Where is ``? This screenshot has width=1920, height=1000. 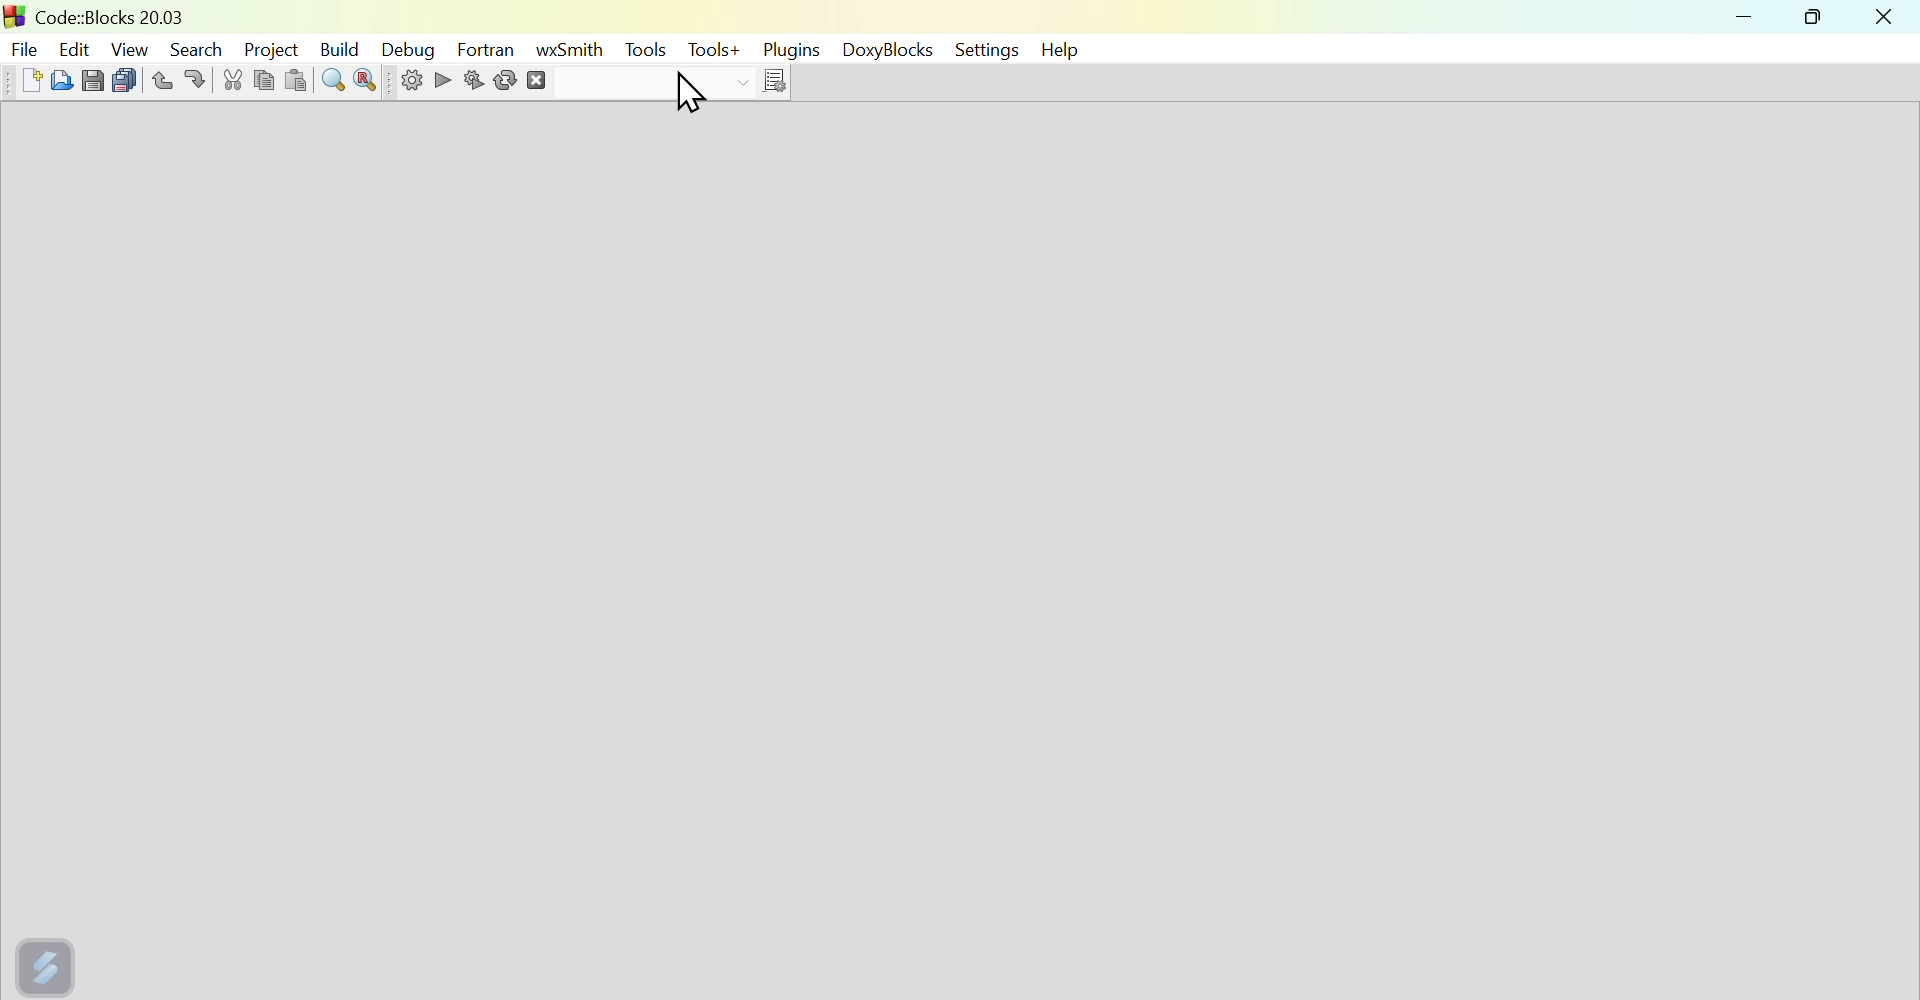
 is located at coordinates (234, 79).